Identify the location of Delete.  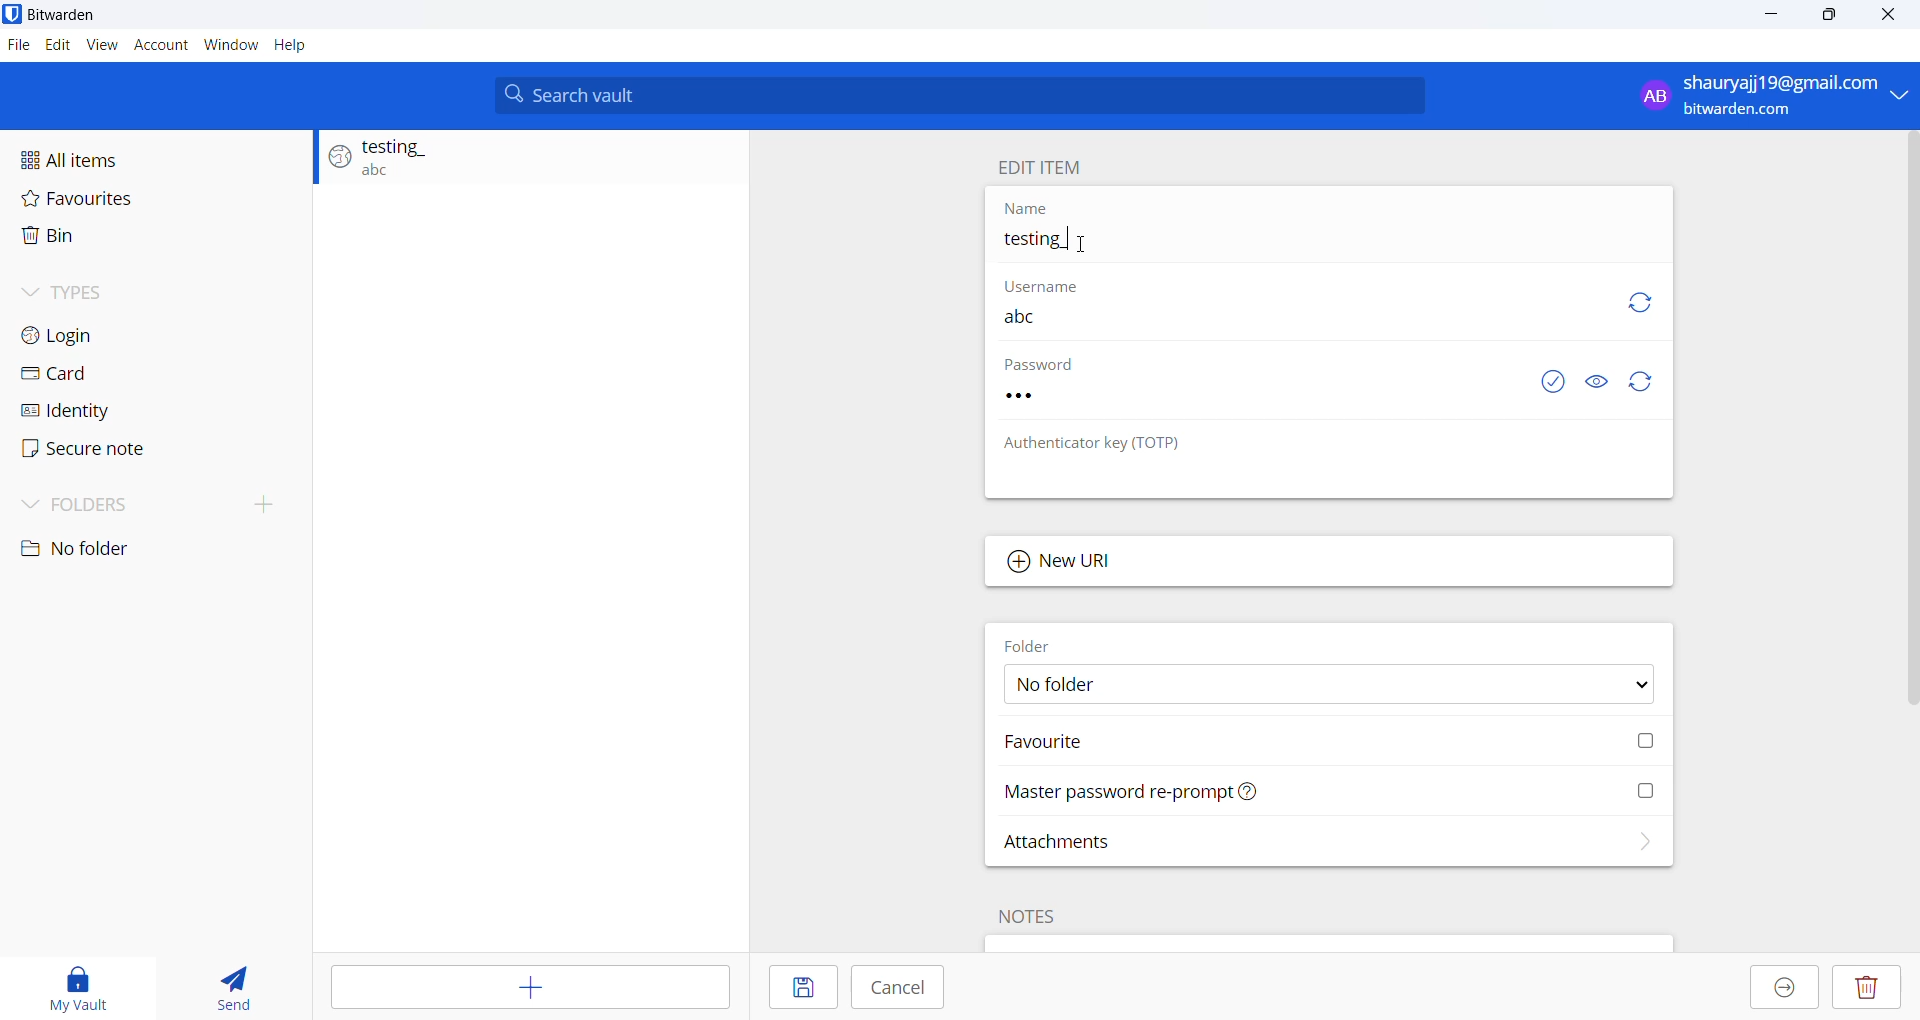
(1865, 989).